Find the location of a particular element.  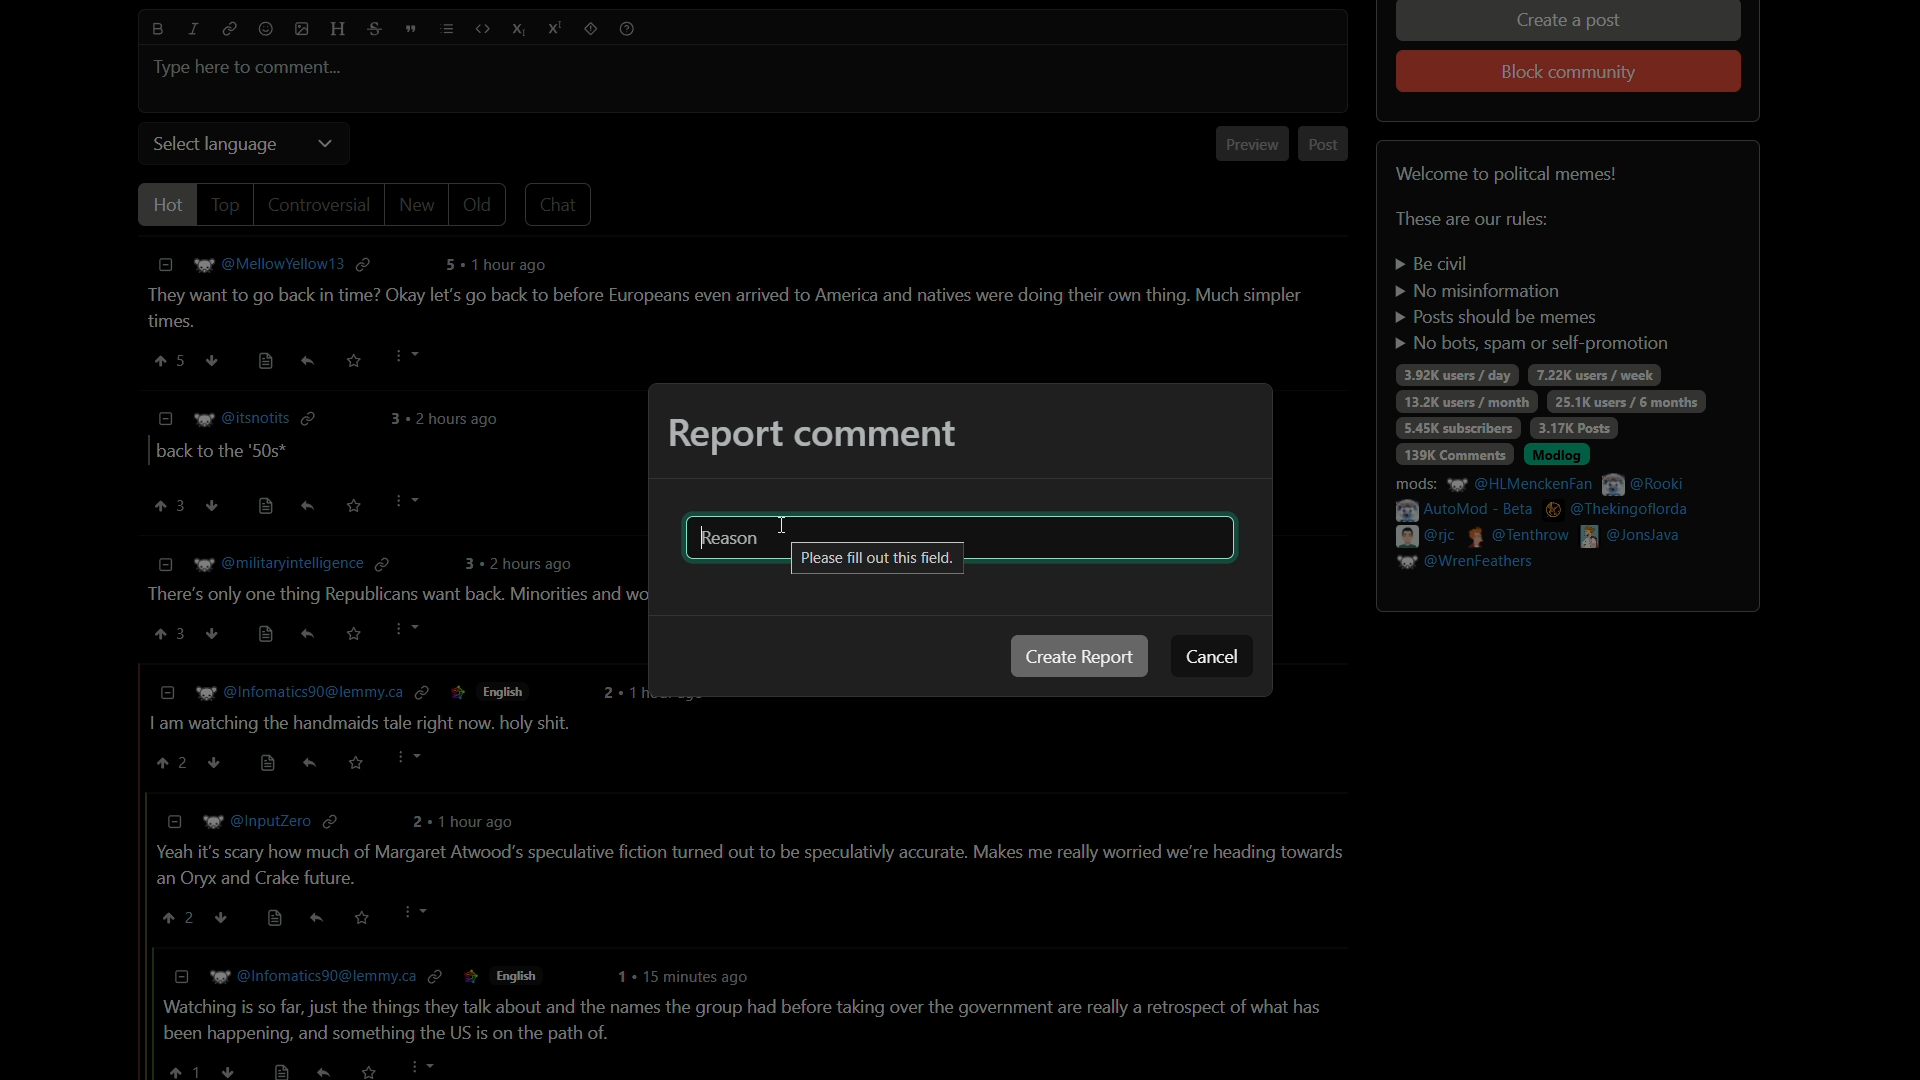

quote is located at coordinates (410, 28).